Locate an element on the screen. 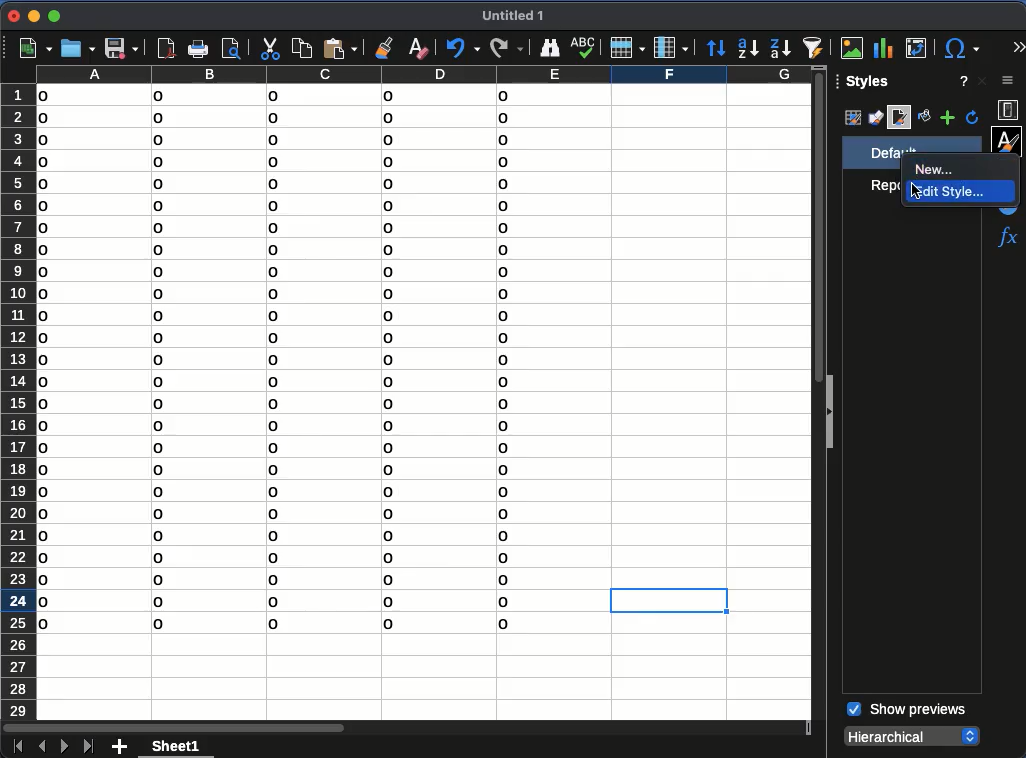 This screenshot has width=1026, height=758. add style is located at coordinates (948, 119).